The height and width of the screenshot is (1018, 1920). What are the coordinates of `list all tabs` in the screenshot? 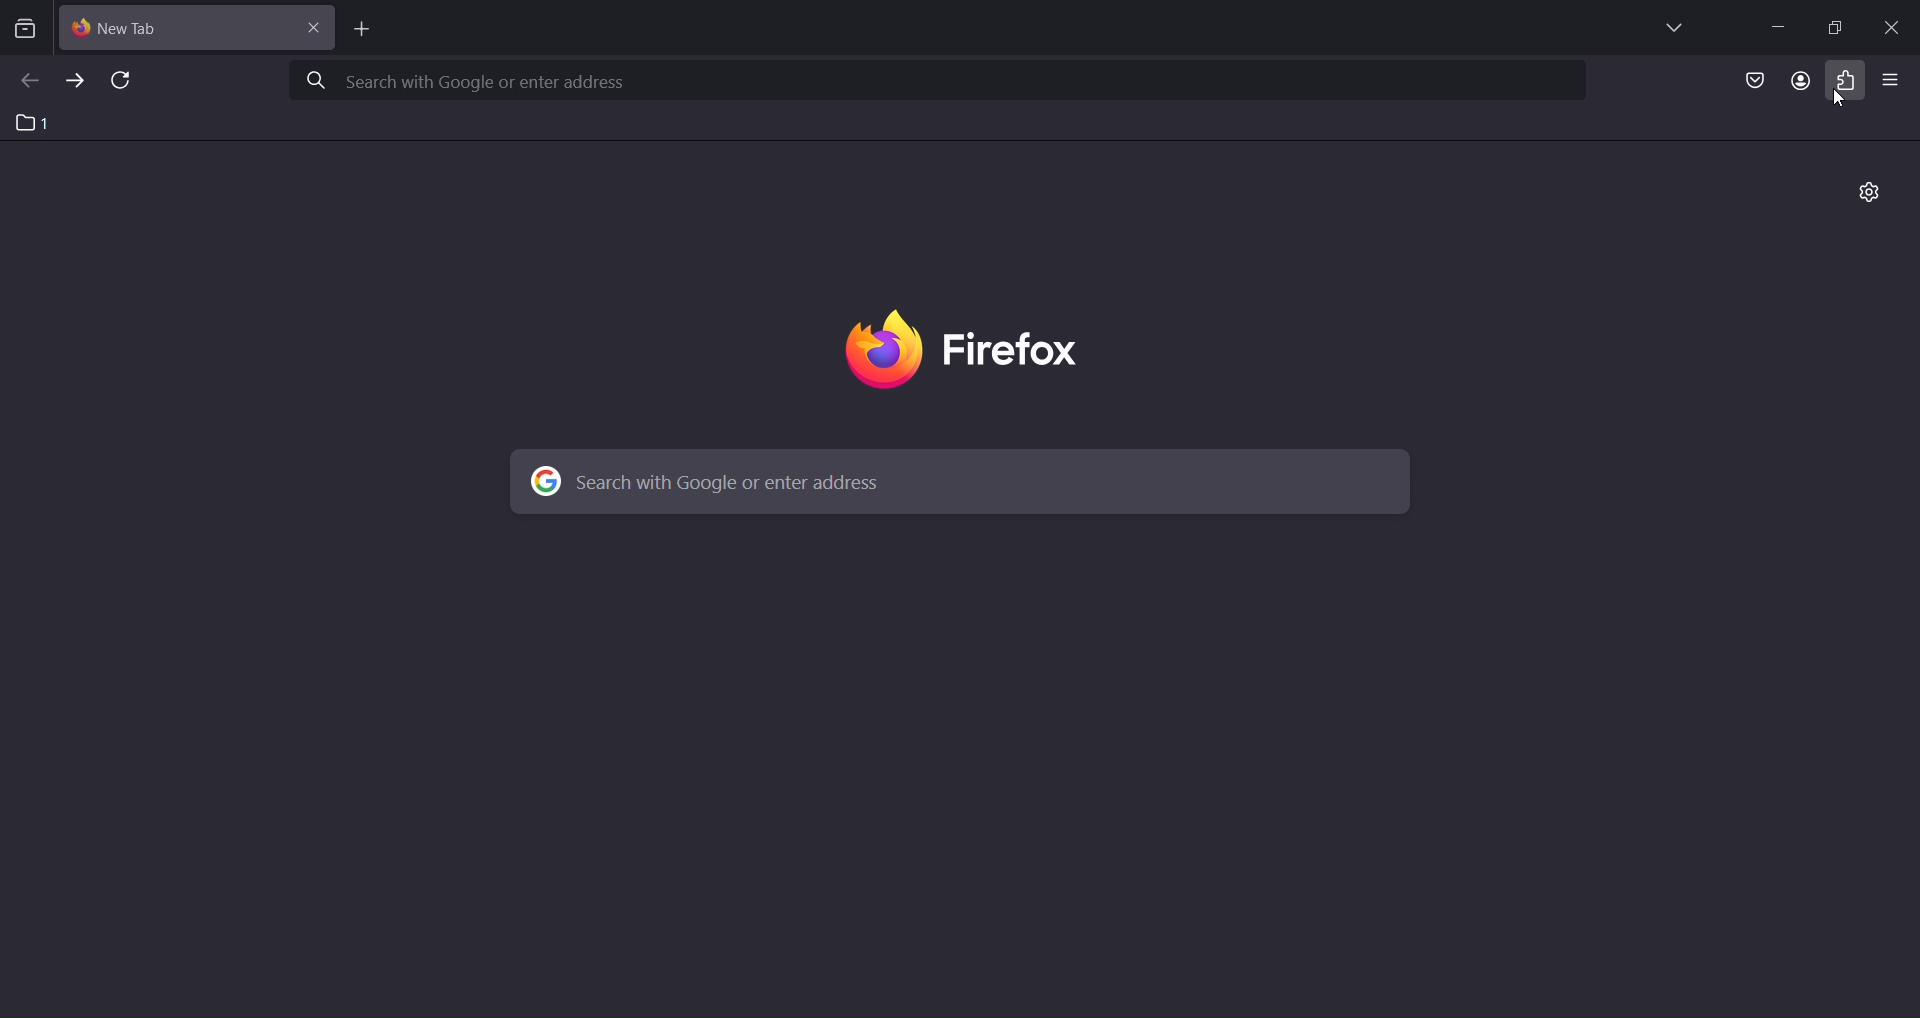 It's located at (1668, 26).